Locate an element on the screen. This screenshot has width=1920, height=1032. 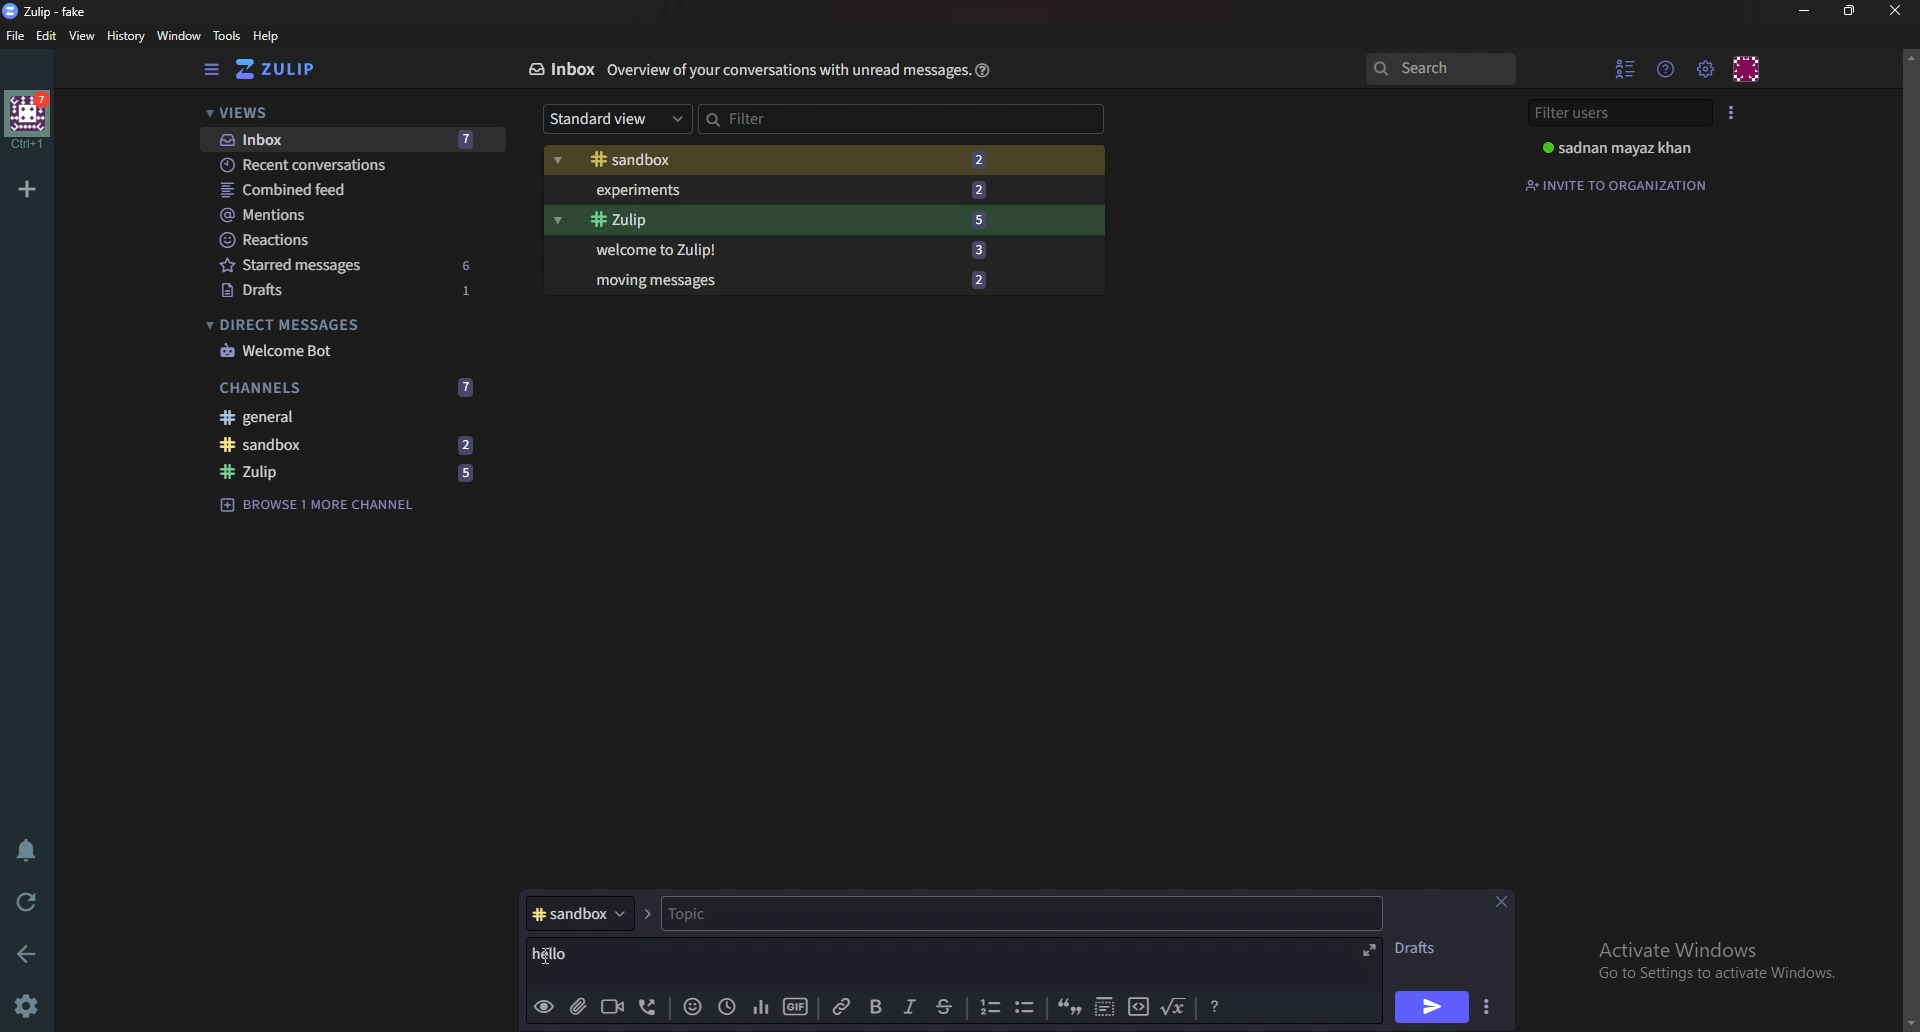
Help menu is located at coordinates (1668, 68).